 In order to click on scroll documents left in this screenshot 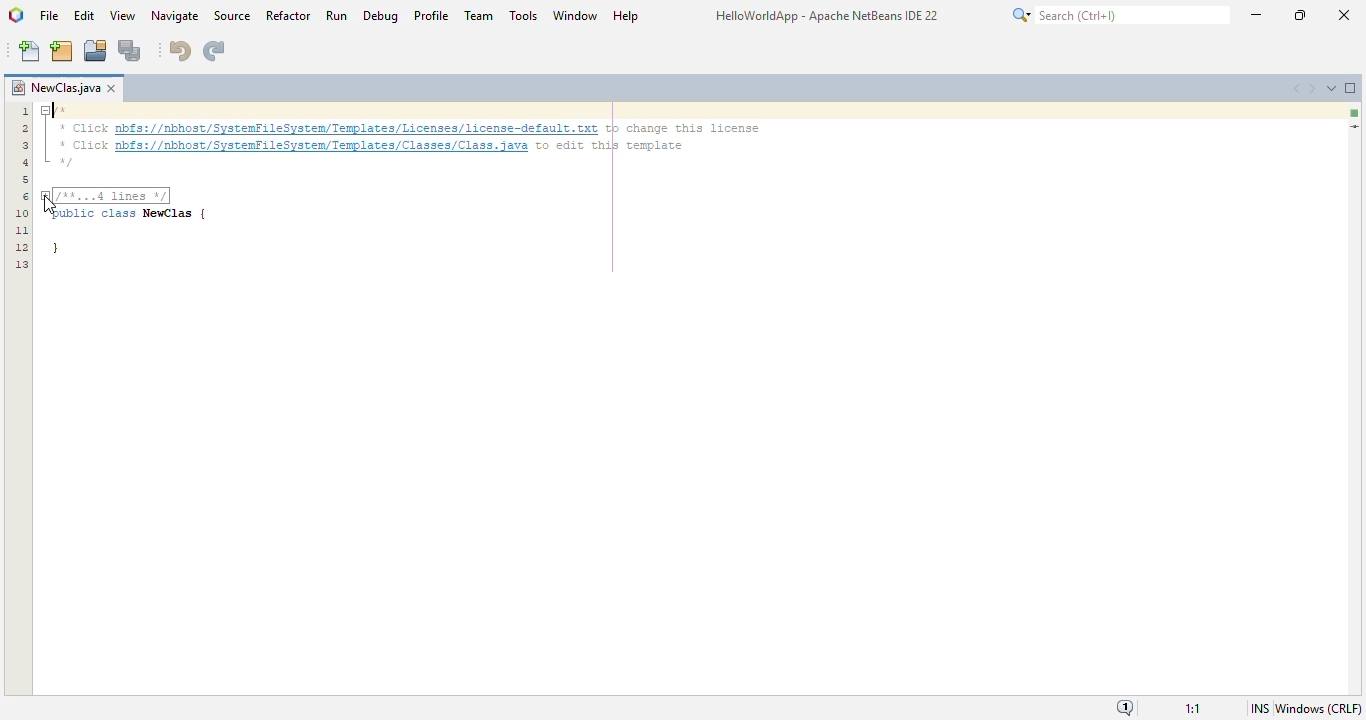, I will do `click(1298, 88)`.